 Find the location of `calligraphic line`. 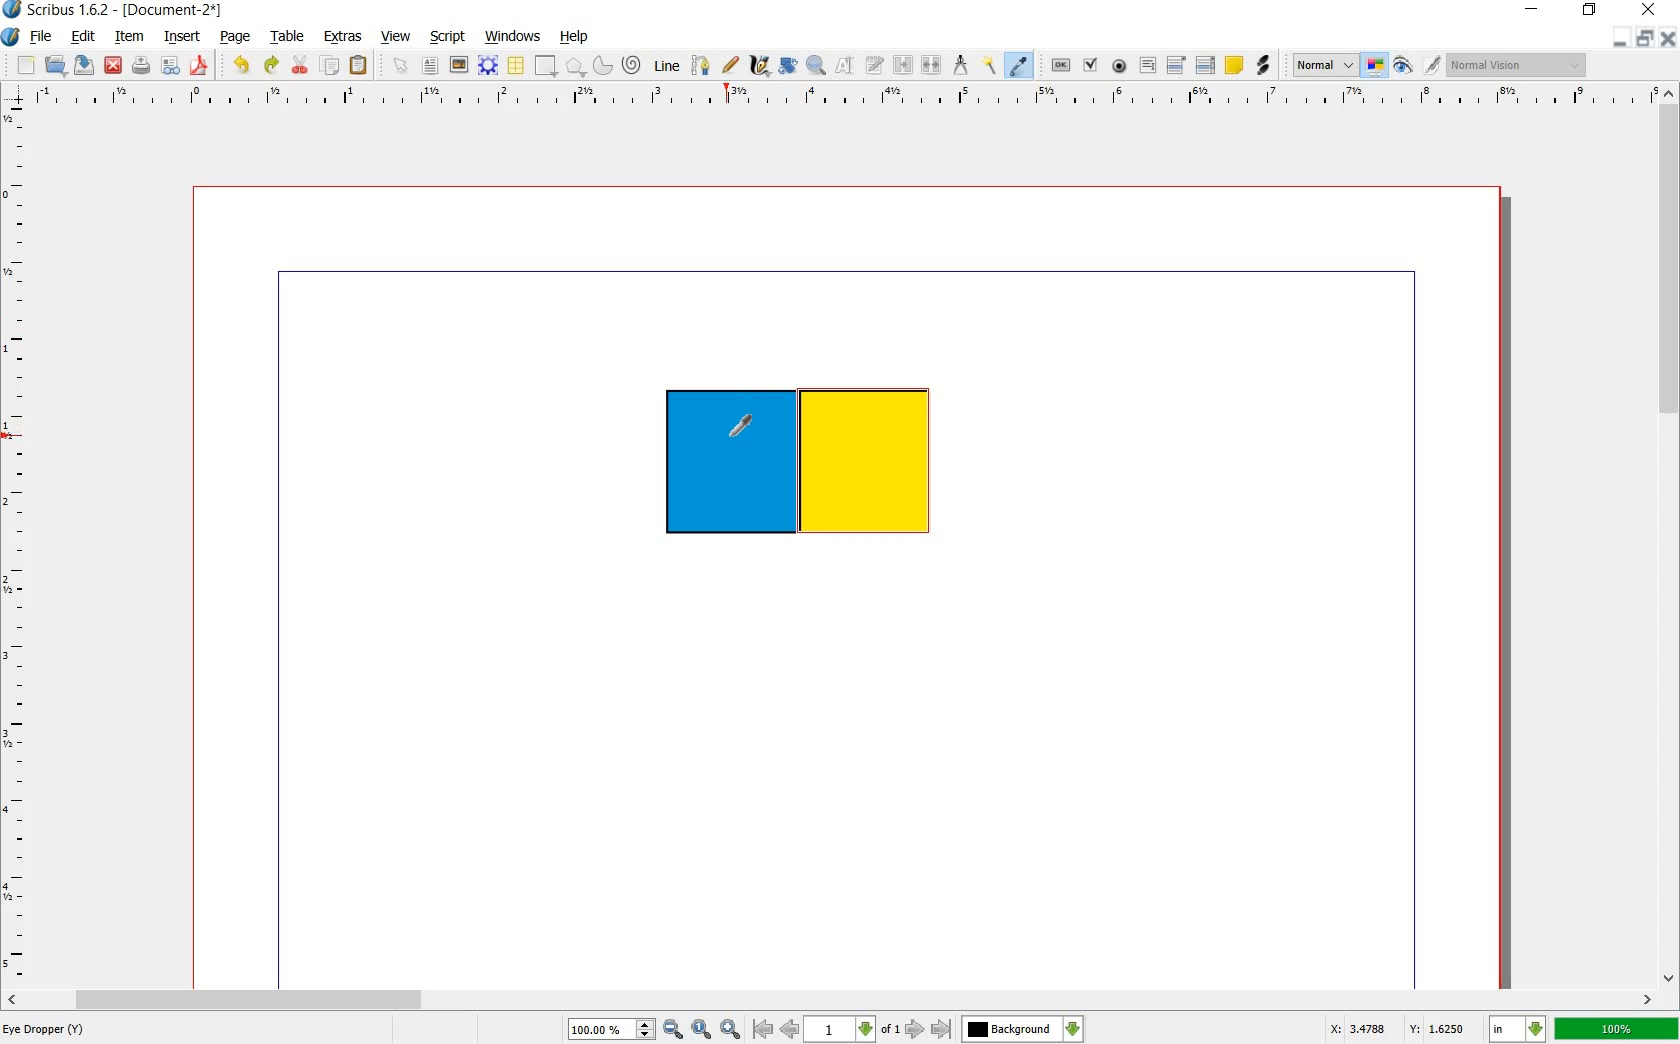

calligraphic line is located at coordinates (760, 66).